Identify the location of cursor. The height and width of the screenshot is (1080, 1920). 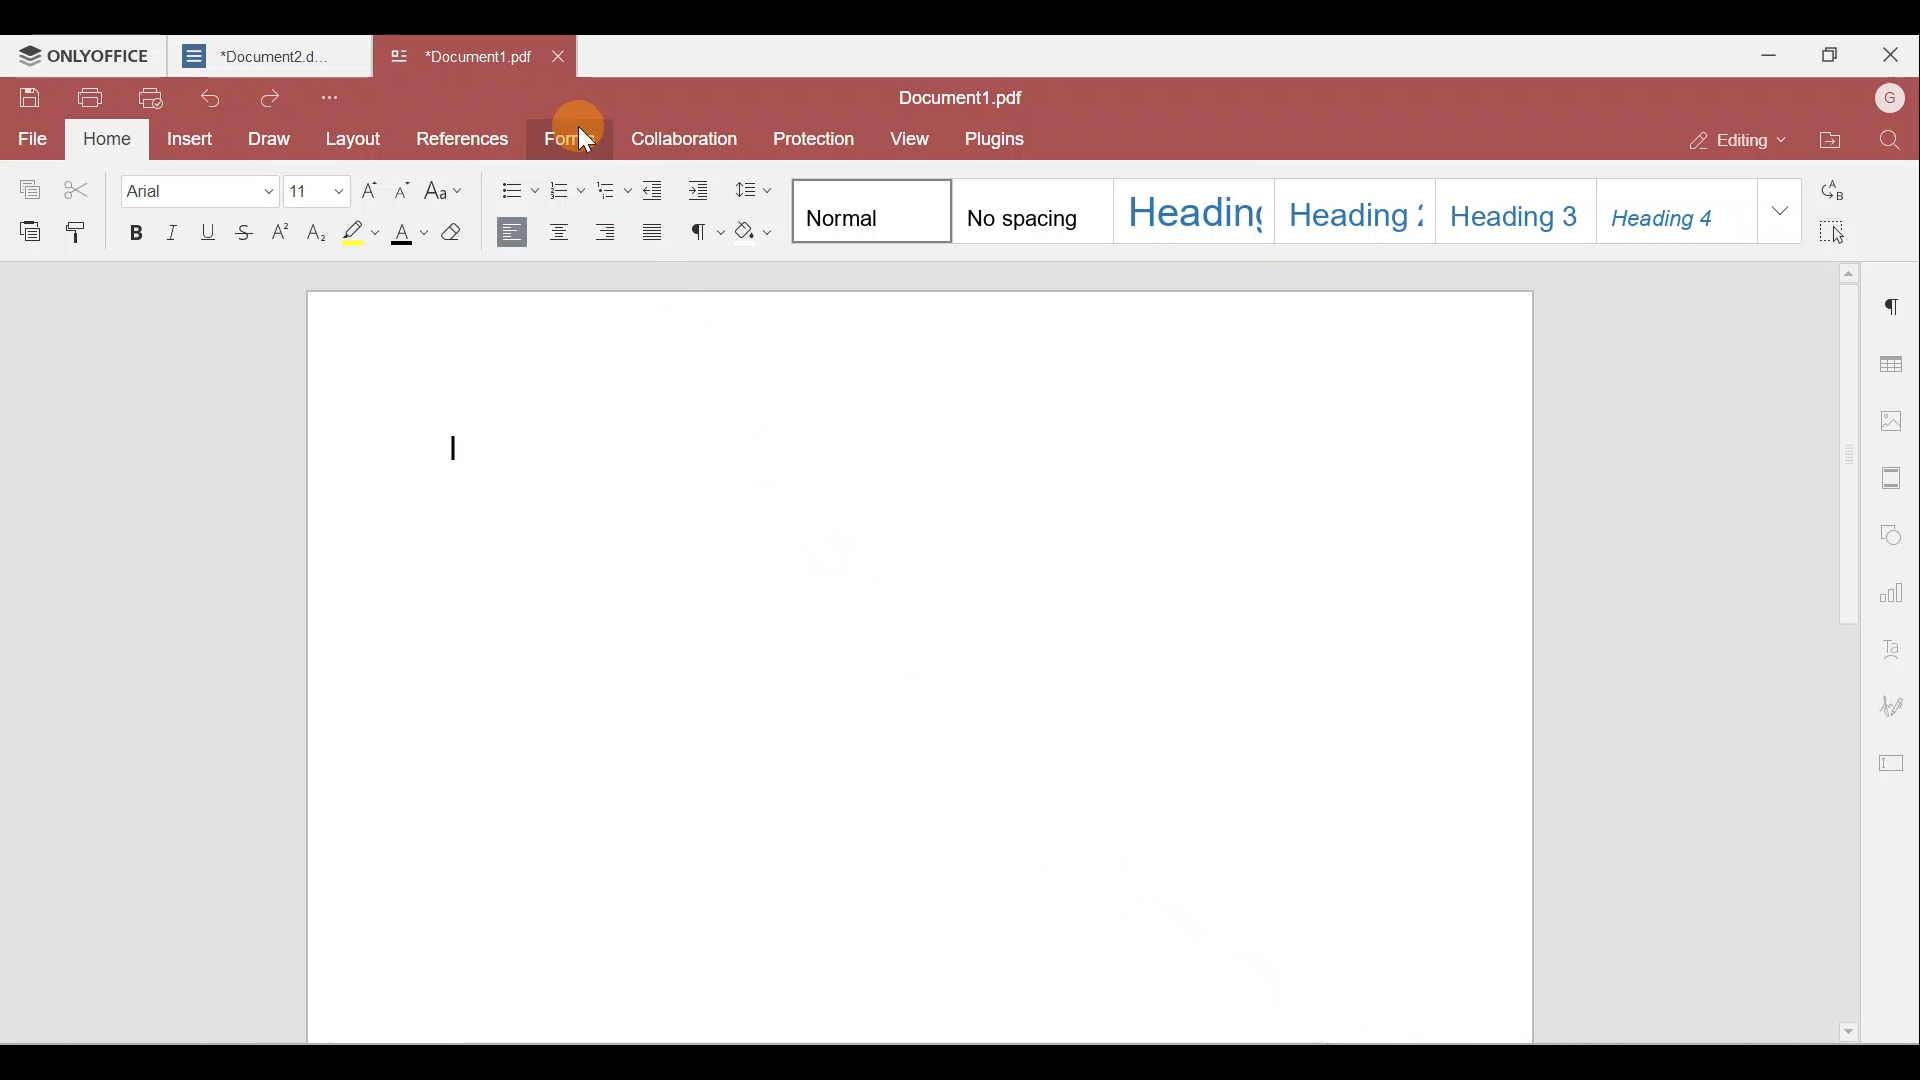
(587, 142).